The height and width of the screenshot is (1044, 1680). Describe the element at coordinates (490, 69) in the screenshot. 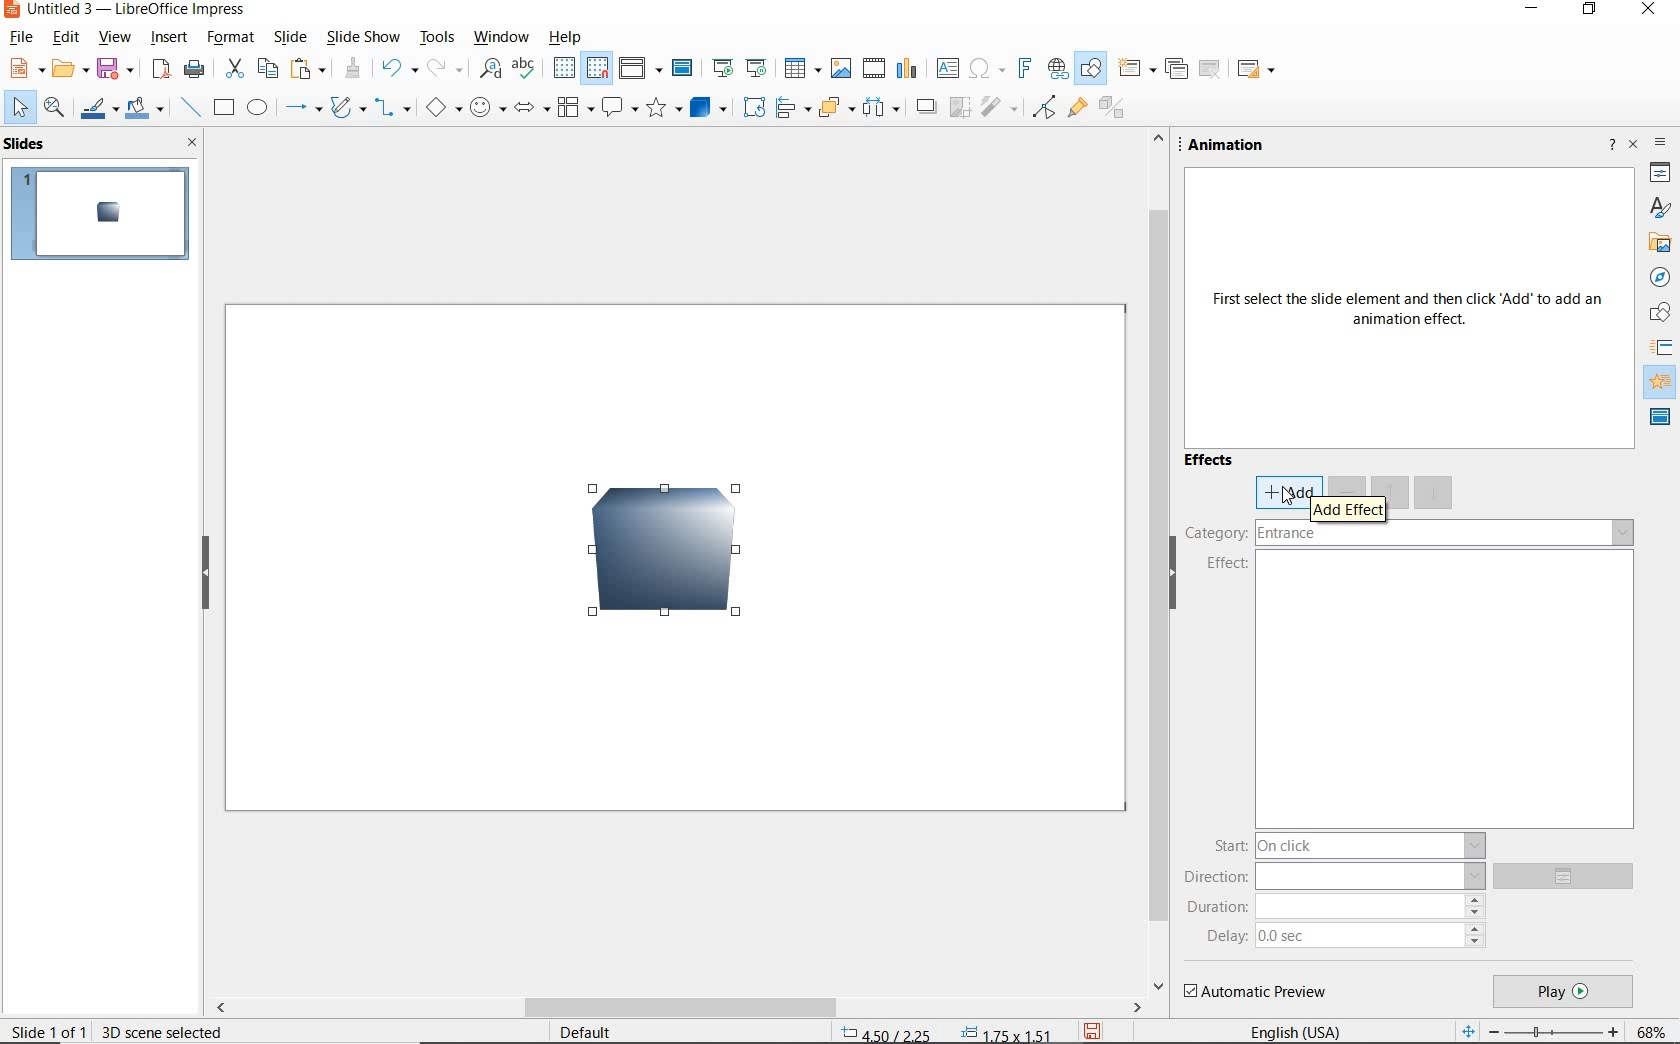

I see `find & replace` at that location.